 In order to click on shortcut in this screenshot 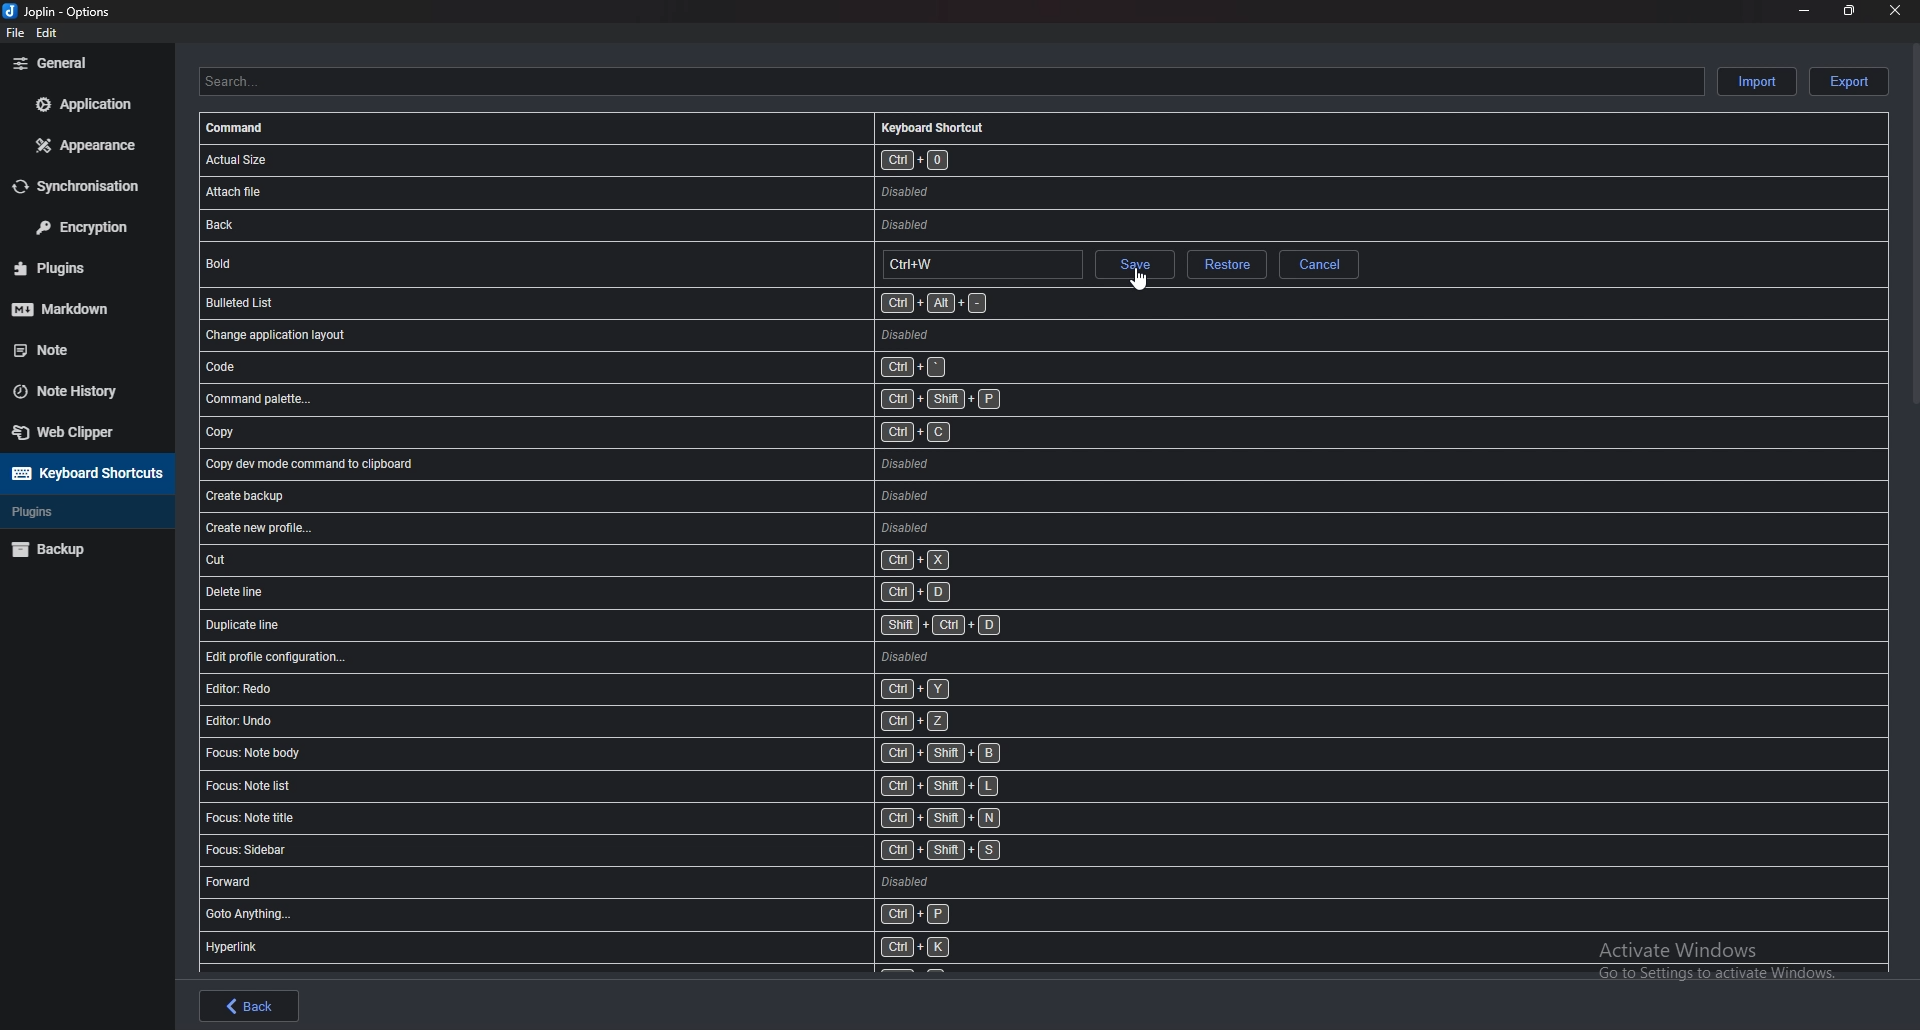, I will do `click(660, 785)`.